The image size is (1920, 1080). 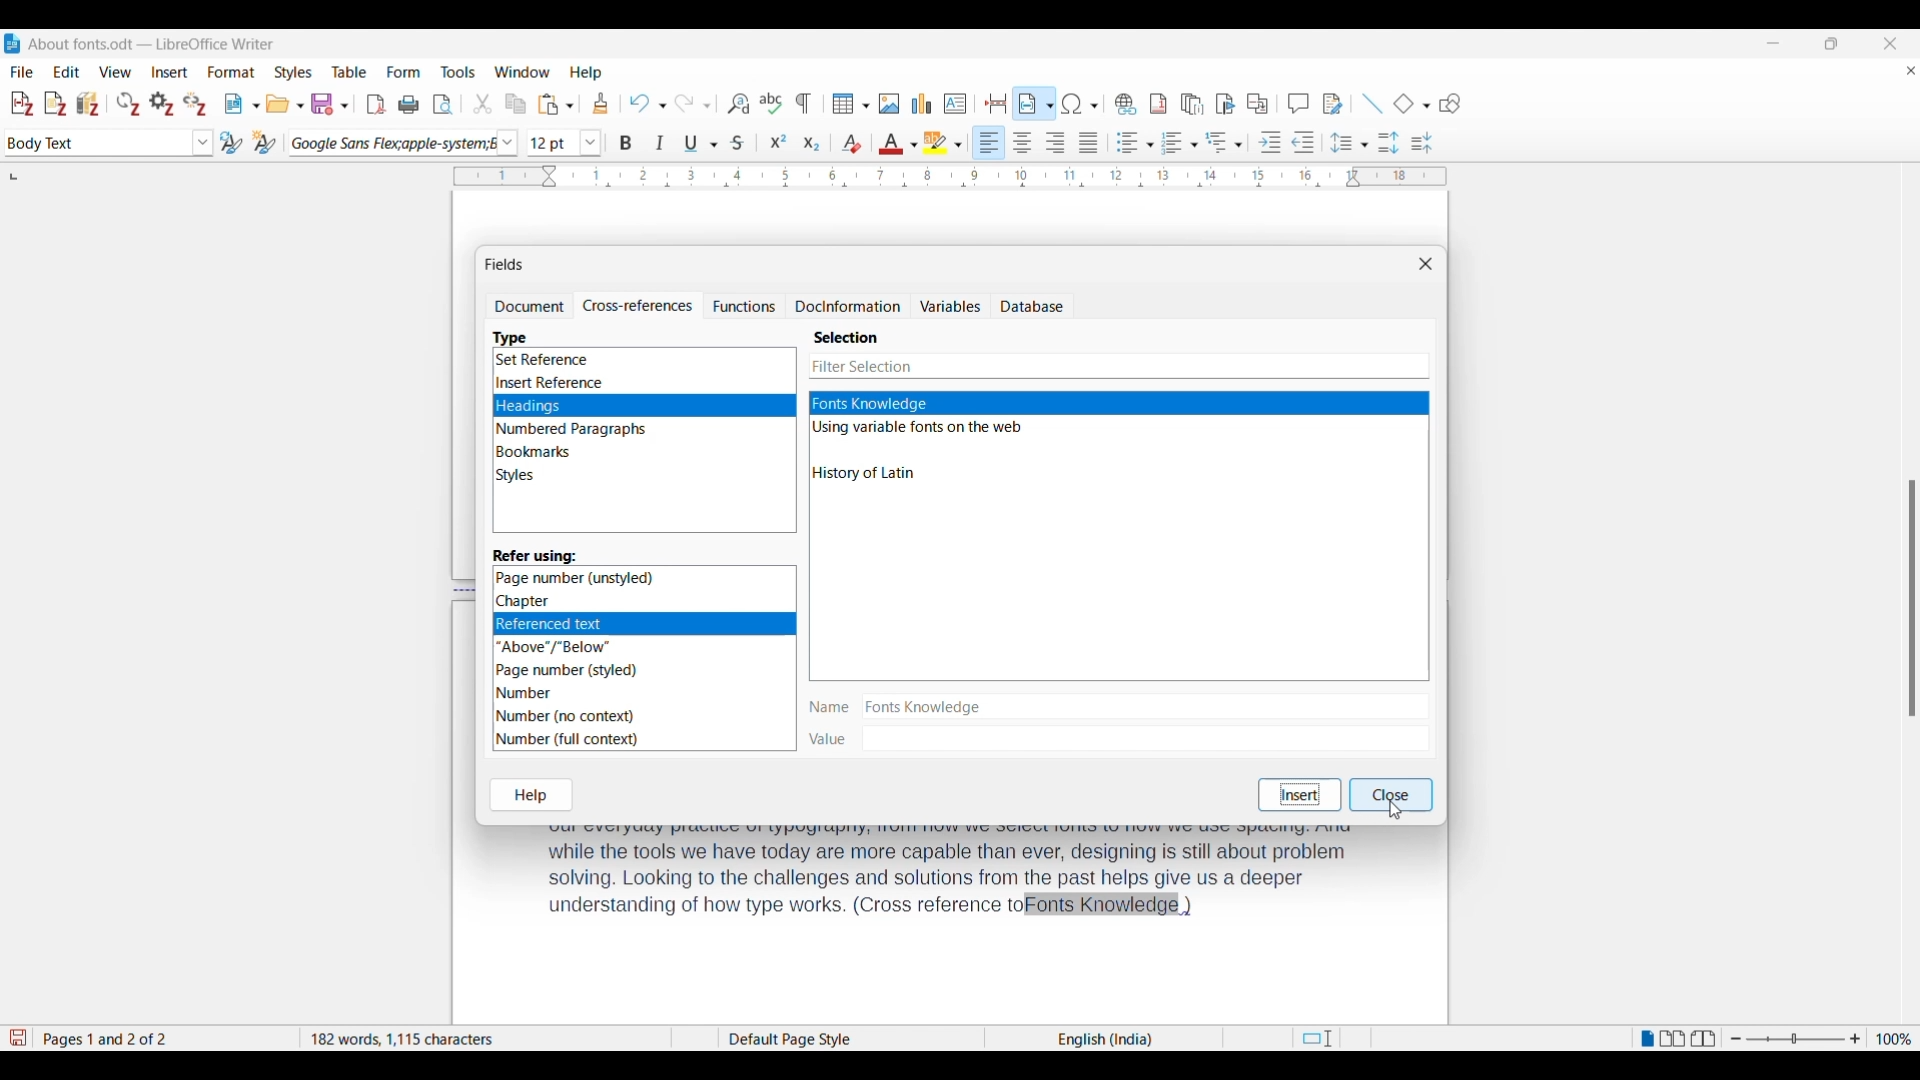 What do you see at coordinates (285, 104) in the screenshot?
I see `Open options` at bounding box center [285, 104].